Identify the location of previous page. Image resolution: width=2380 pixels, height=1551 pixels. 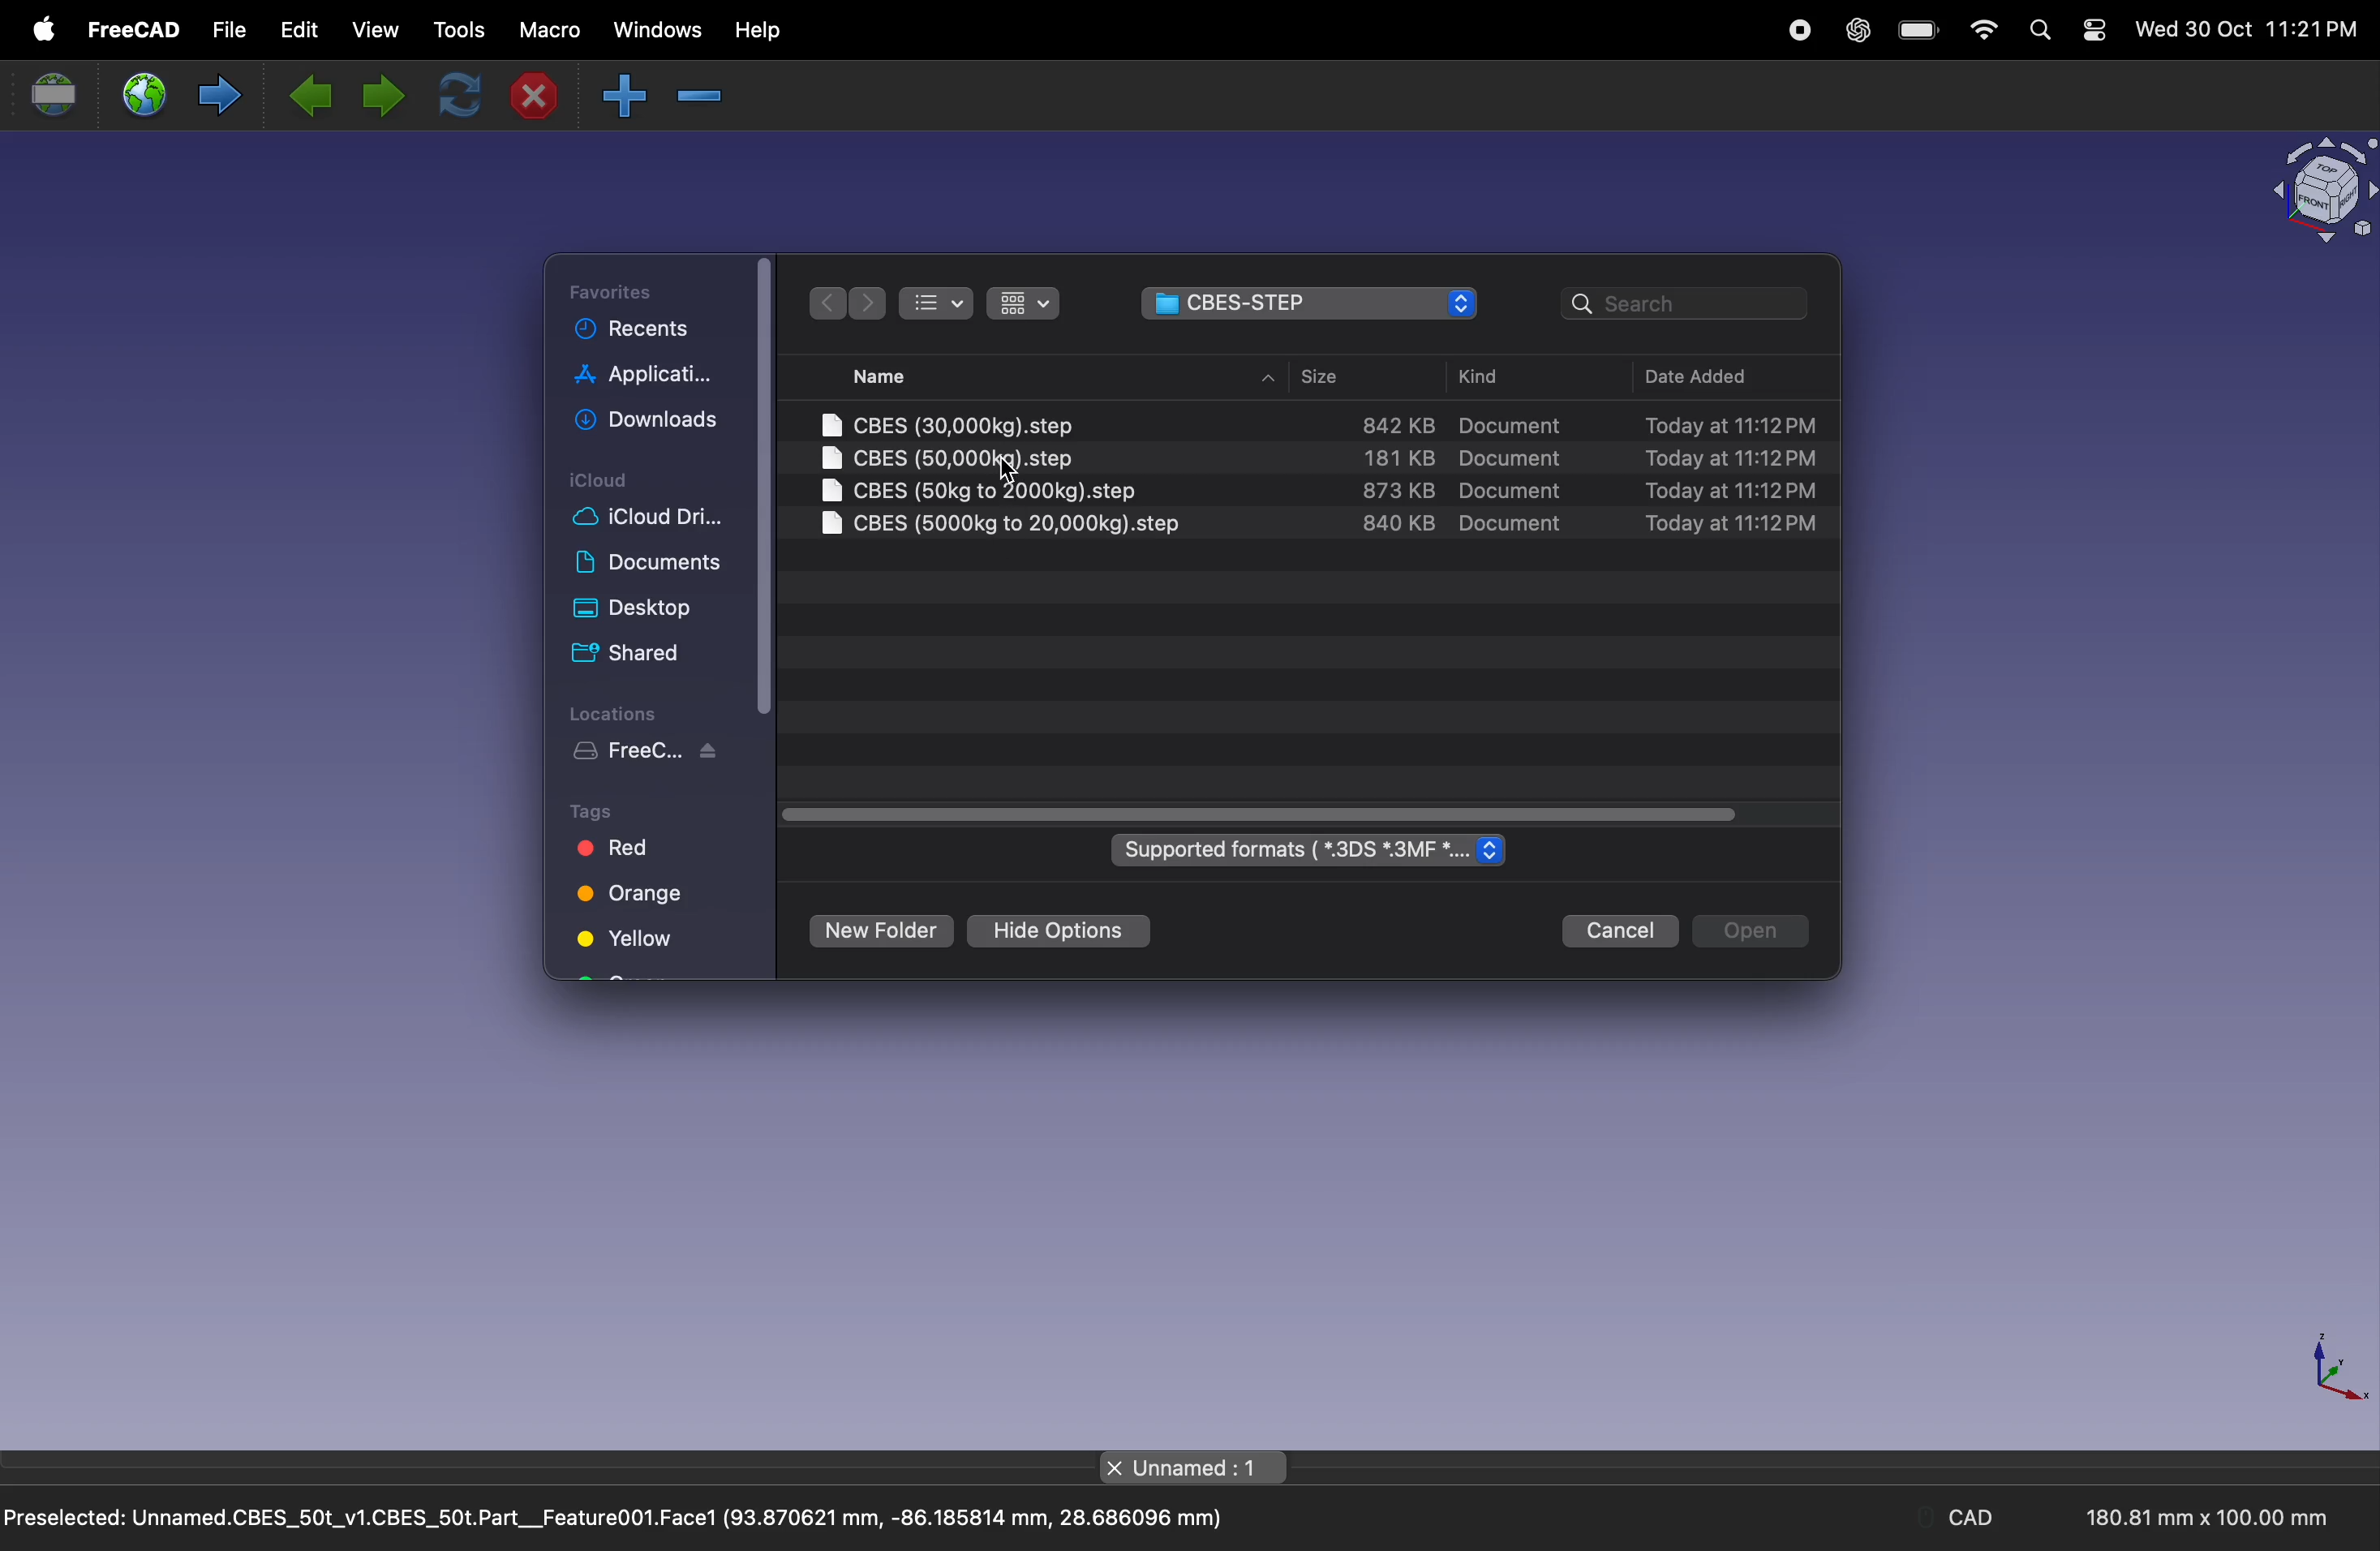
(316, 95).